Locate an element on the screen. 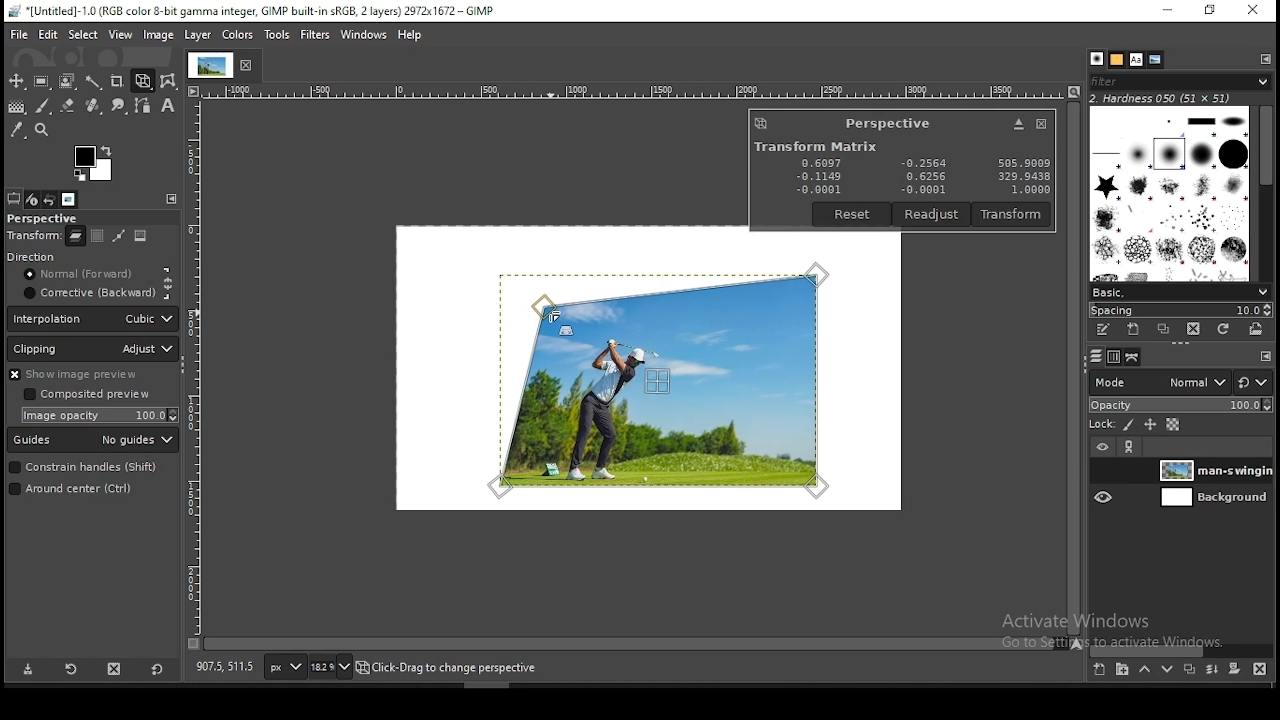 The width and height of the screenshot is (1280, 720). -0.0001 is located at coordinates (819, 189).